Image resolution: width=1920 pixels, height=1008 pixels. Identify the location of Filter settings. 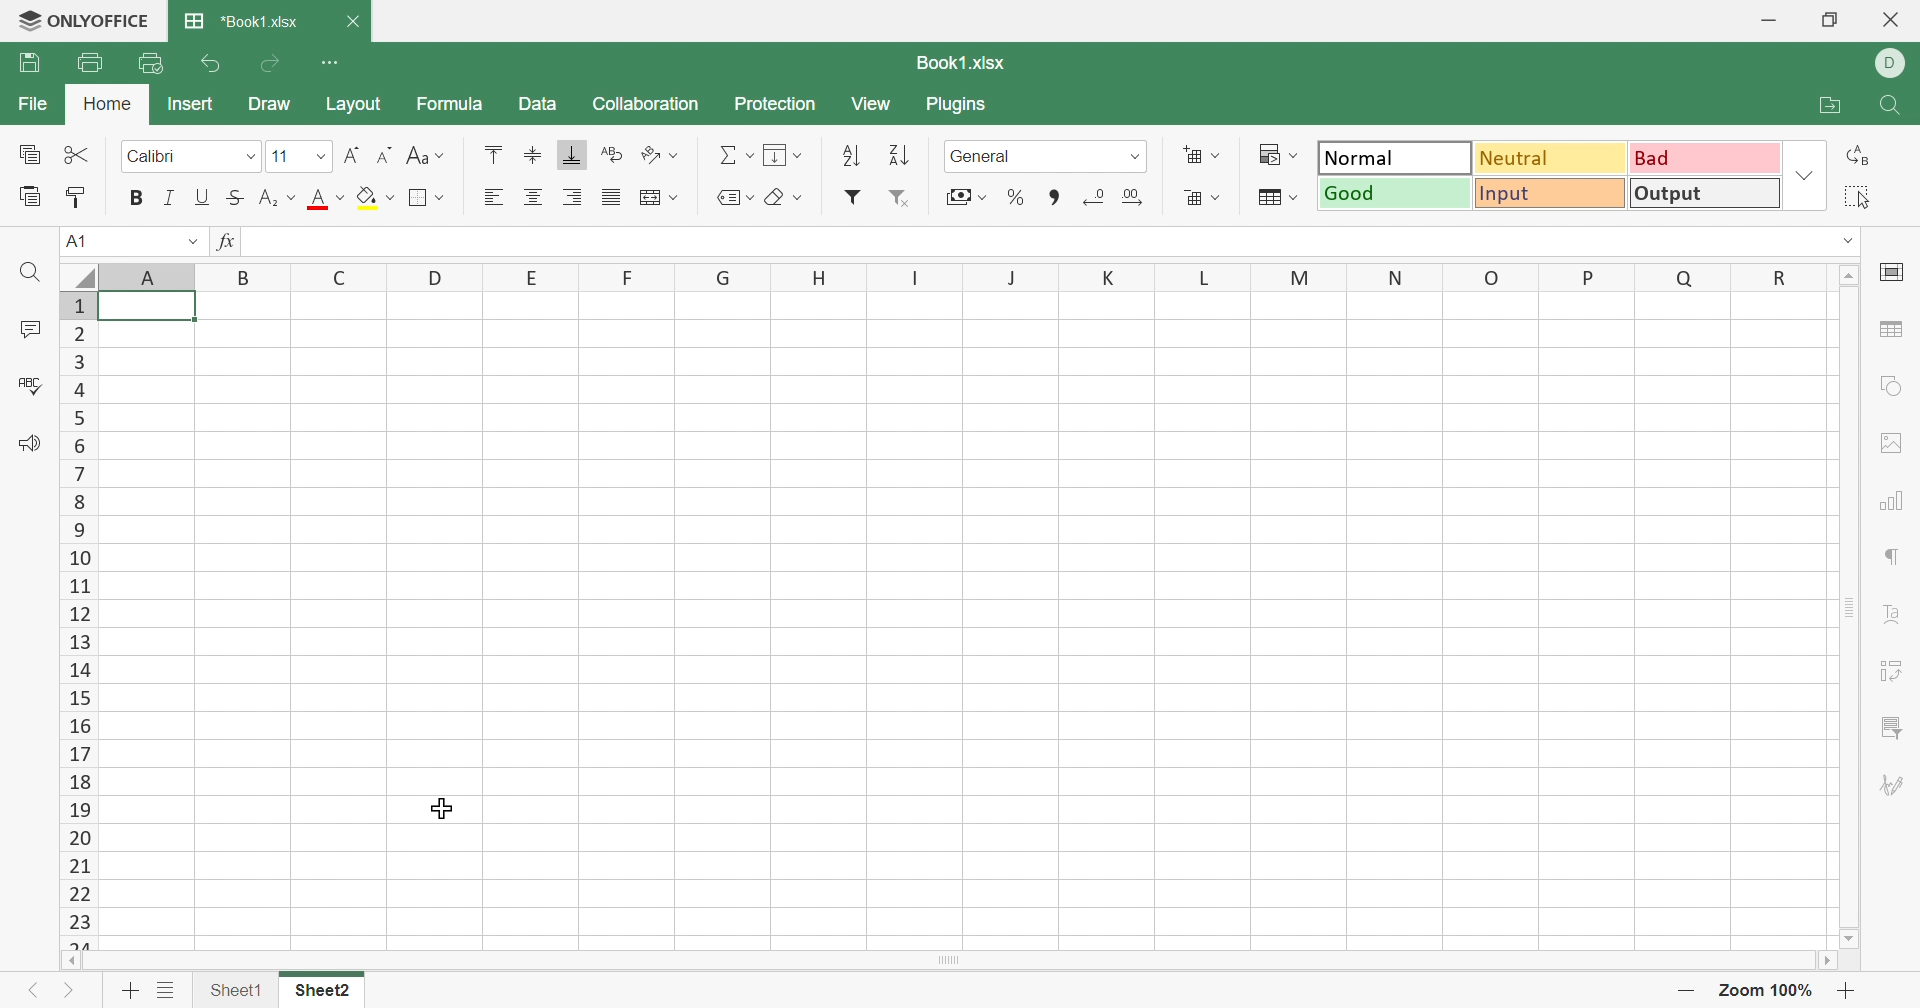
(1896, 728).